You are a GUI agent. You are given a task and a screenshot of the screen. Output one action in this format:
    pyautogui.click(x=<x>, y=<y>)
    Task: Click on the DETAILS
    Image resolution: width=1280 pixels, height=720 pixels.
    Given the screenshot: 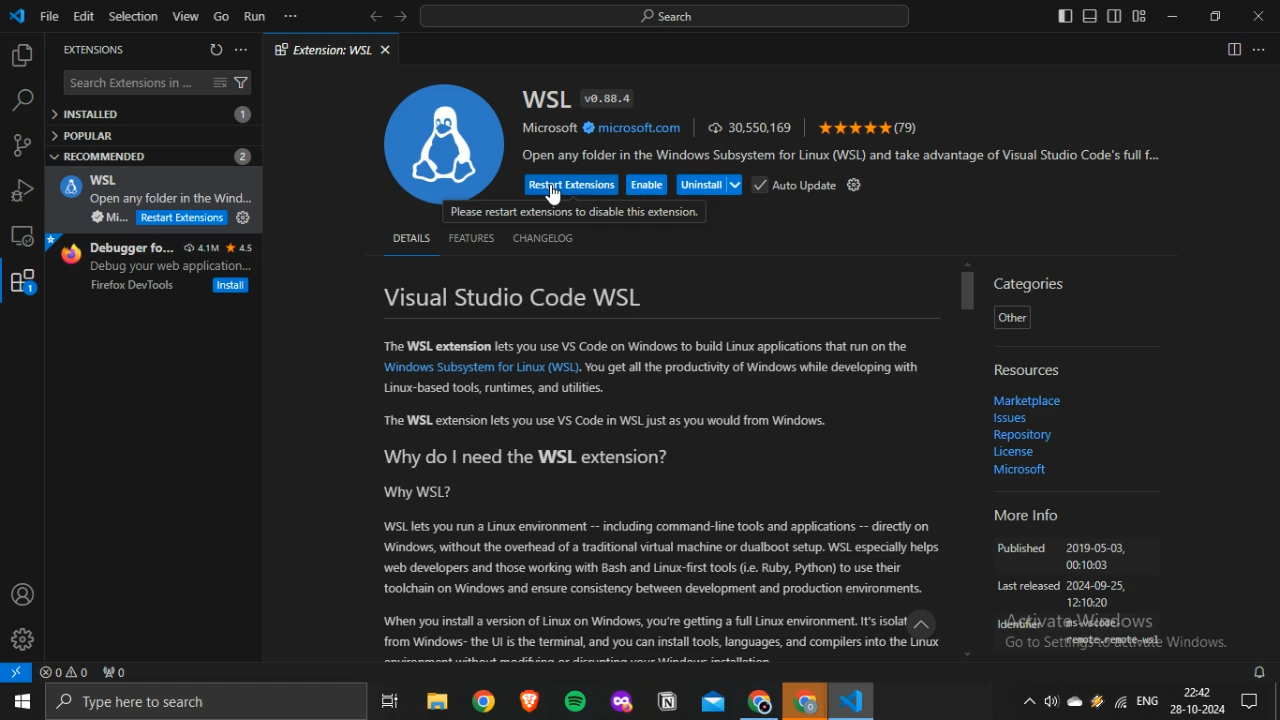 What is the action you would take?
    pyautogui.click(x=410, y=238)
    